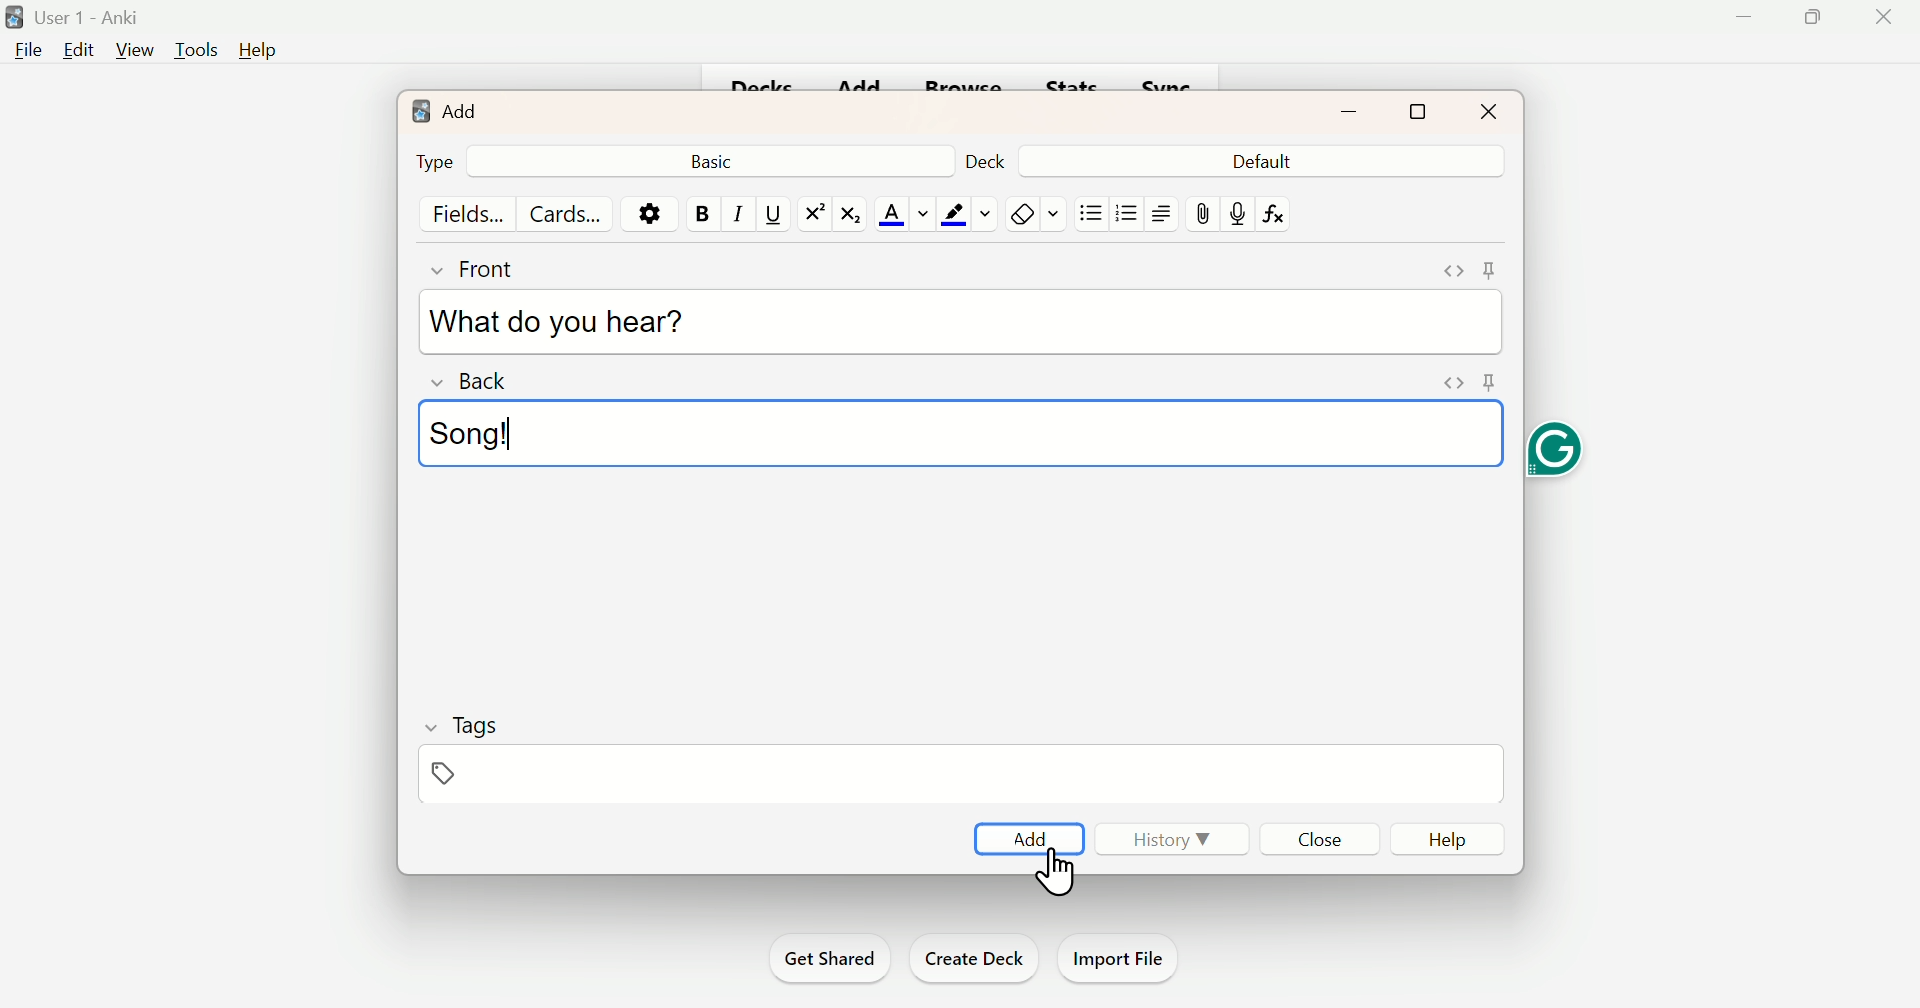  I want to click on Bullets, so click(1126, 217).